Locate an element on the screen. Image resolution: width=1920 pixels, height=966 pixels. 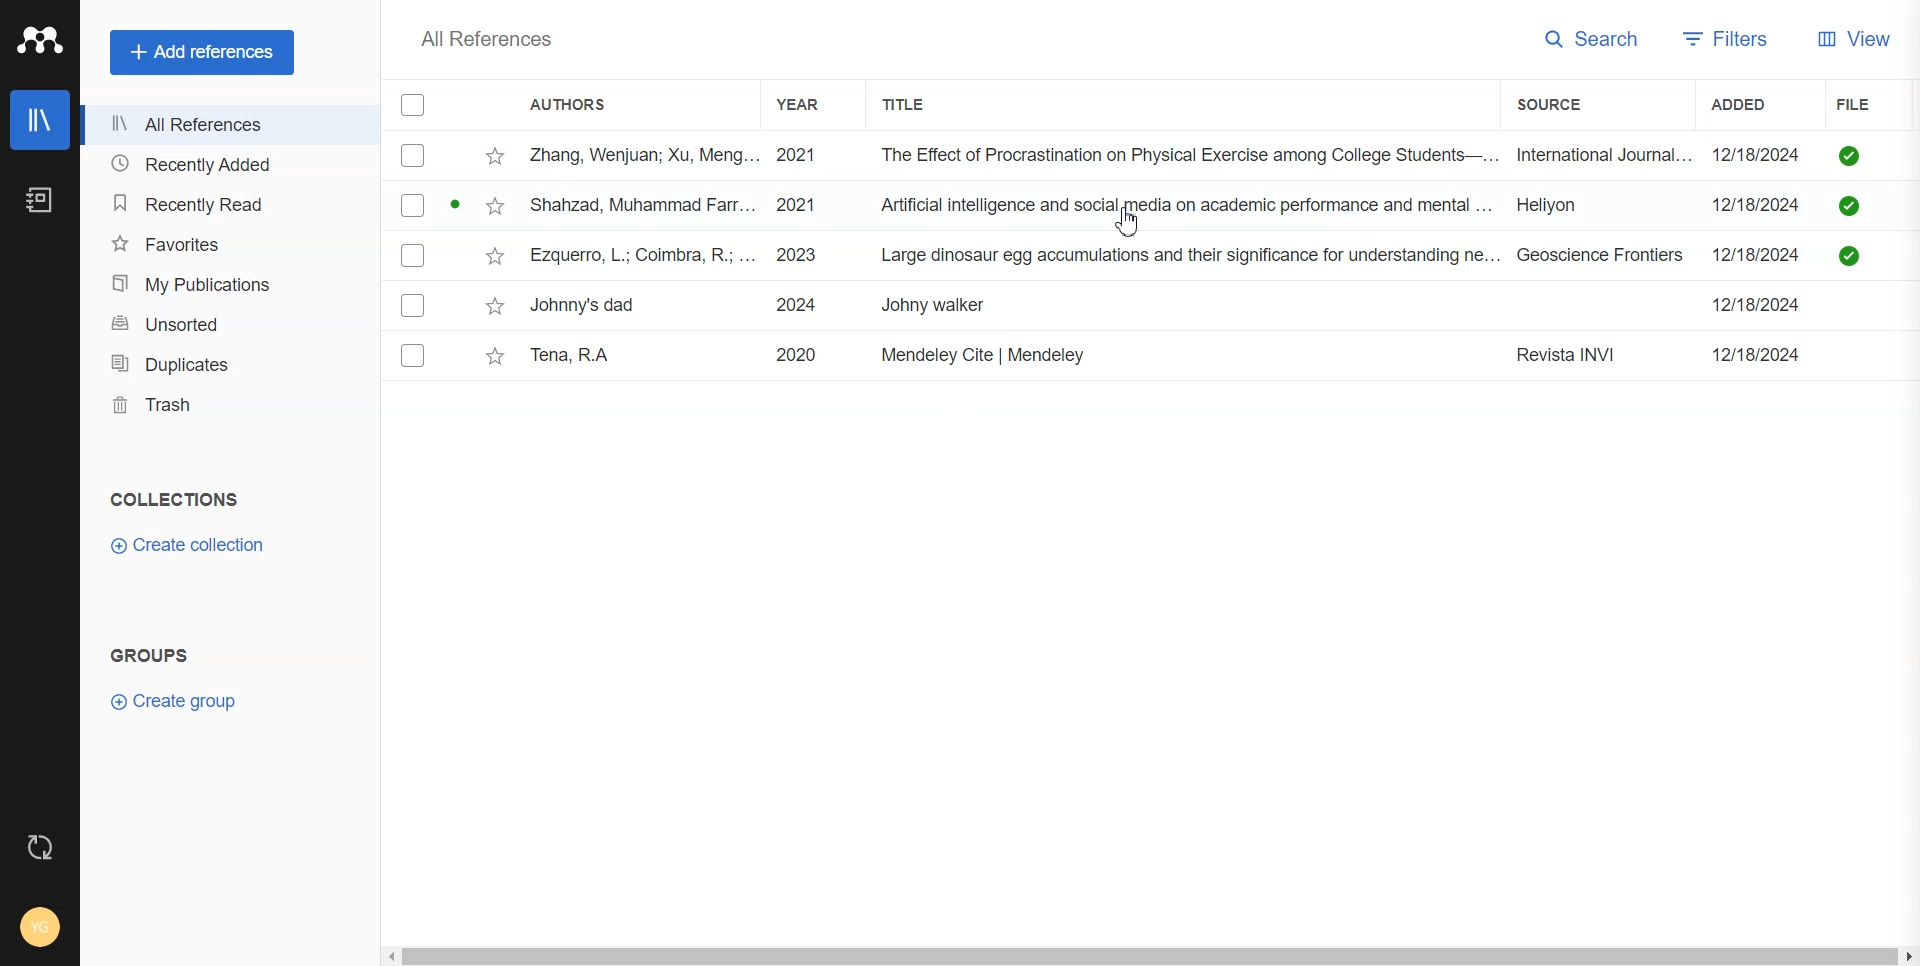
All References is located at coordinates (226, 126).